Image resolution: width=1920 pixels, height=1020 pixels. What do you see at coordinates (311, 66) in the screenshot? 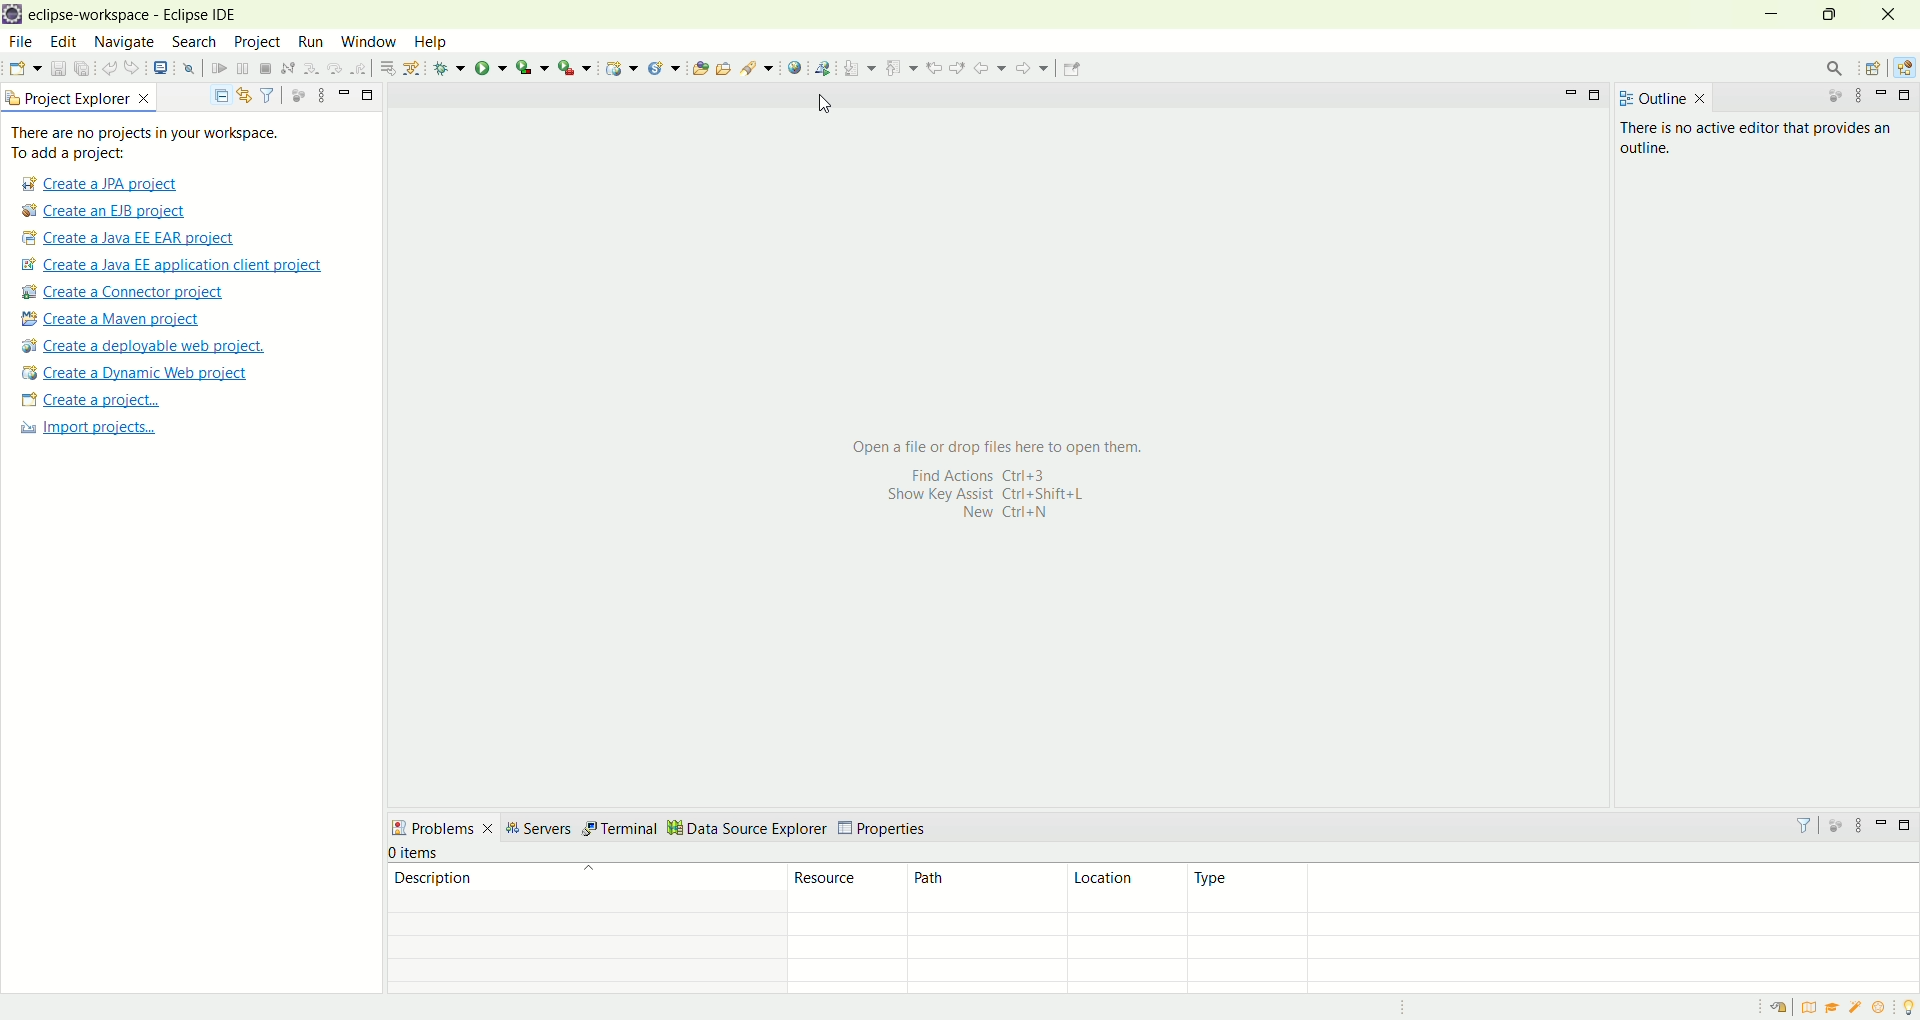
I see `step into` at bounding box center [311, 66].